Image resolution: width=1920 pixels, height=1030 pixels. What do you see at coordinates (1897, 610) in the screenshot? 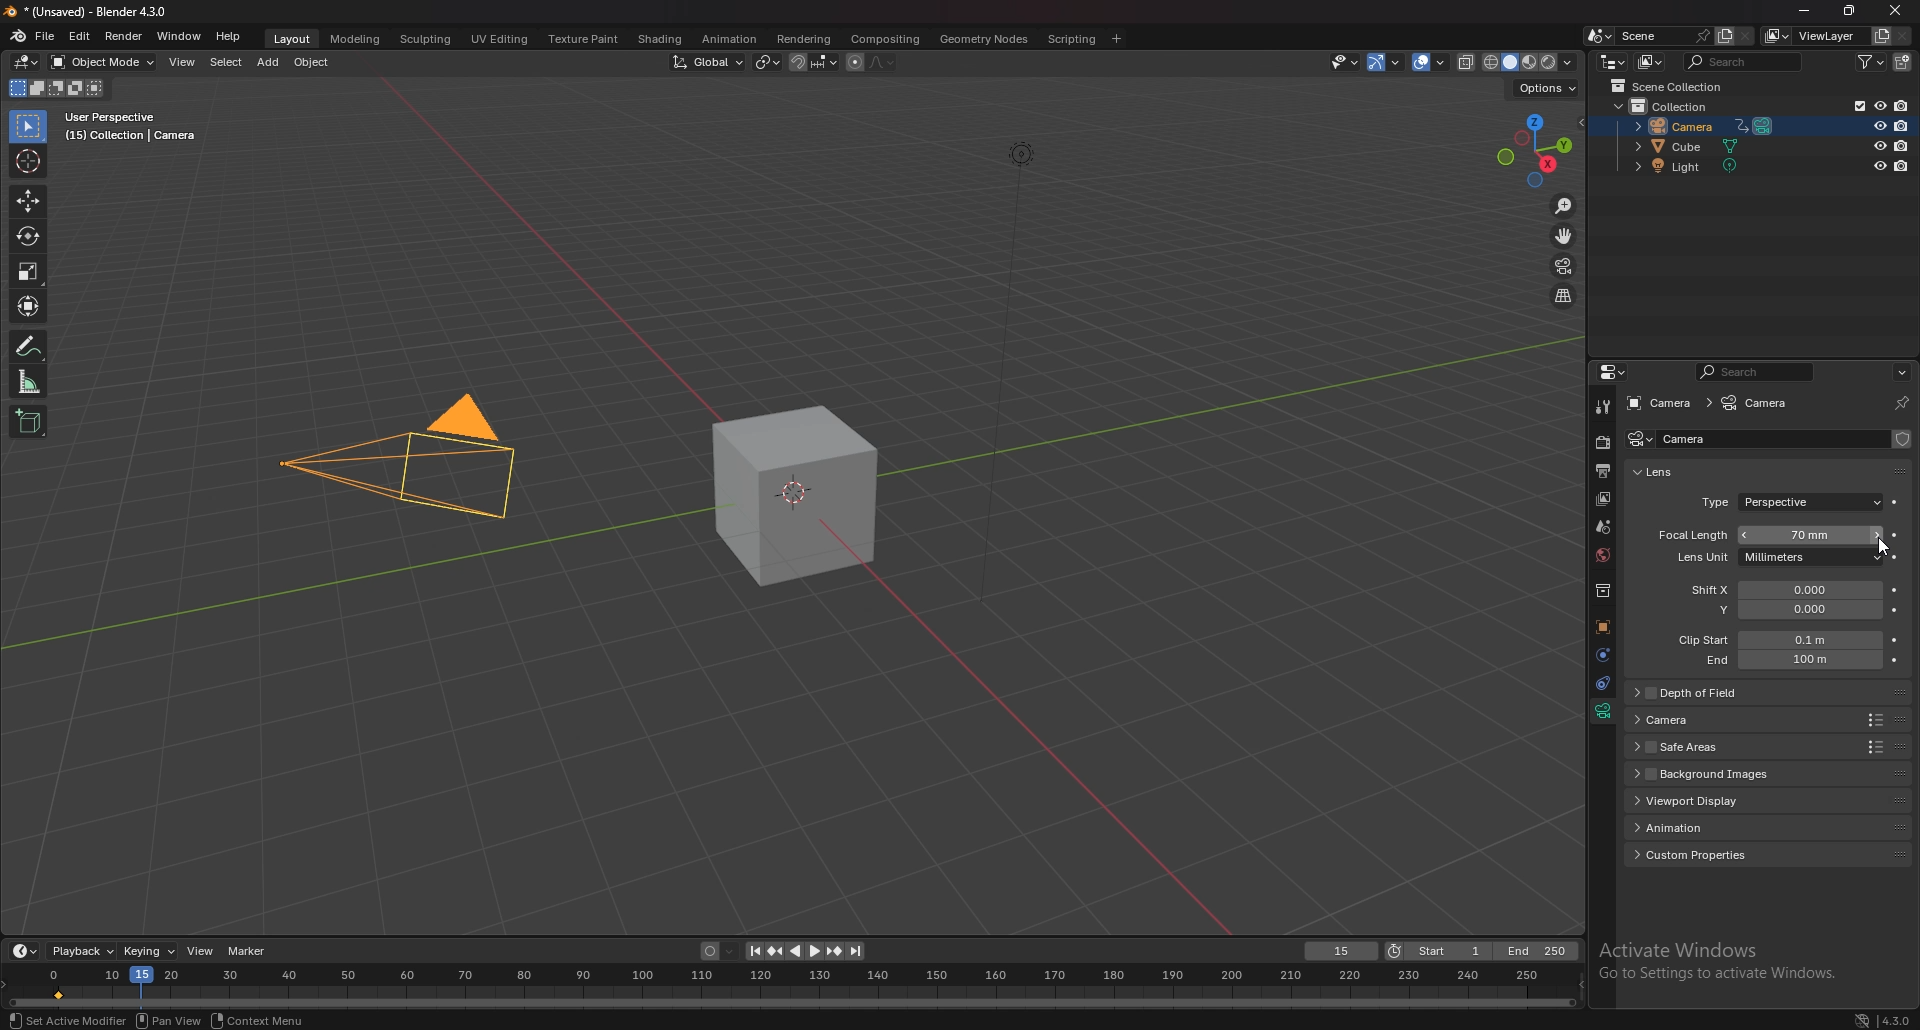
I see `animate property` at bounding box center [1897, 610].